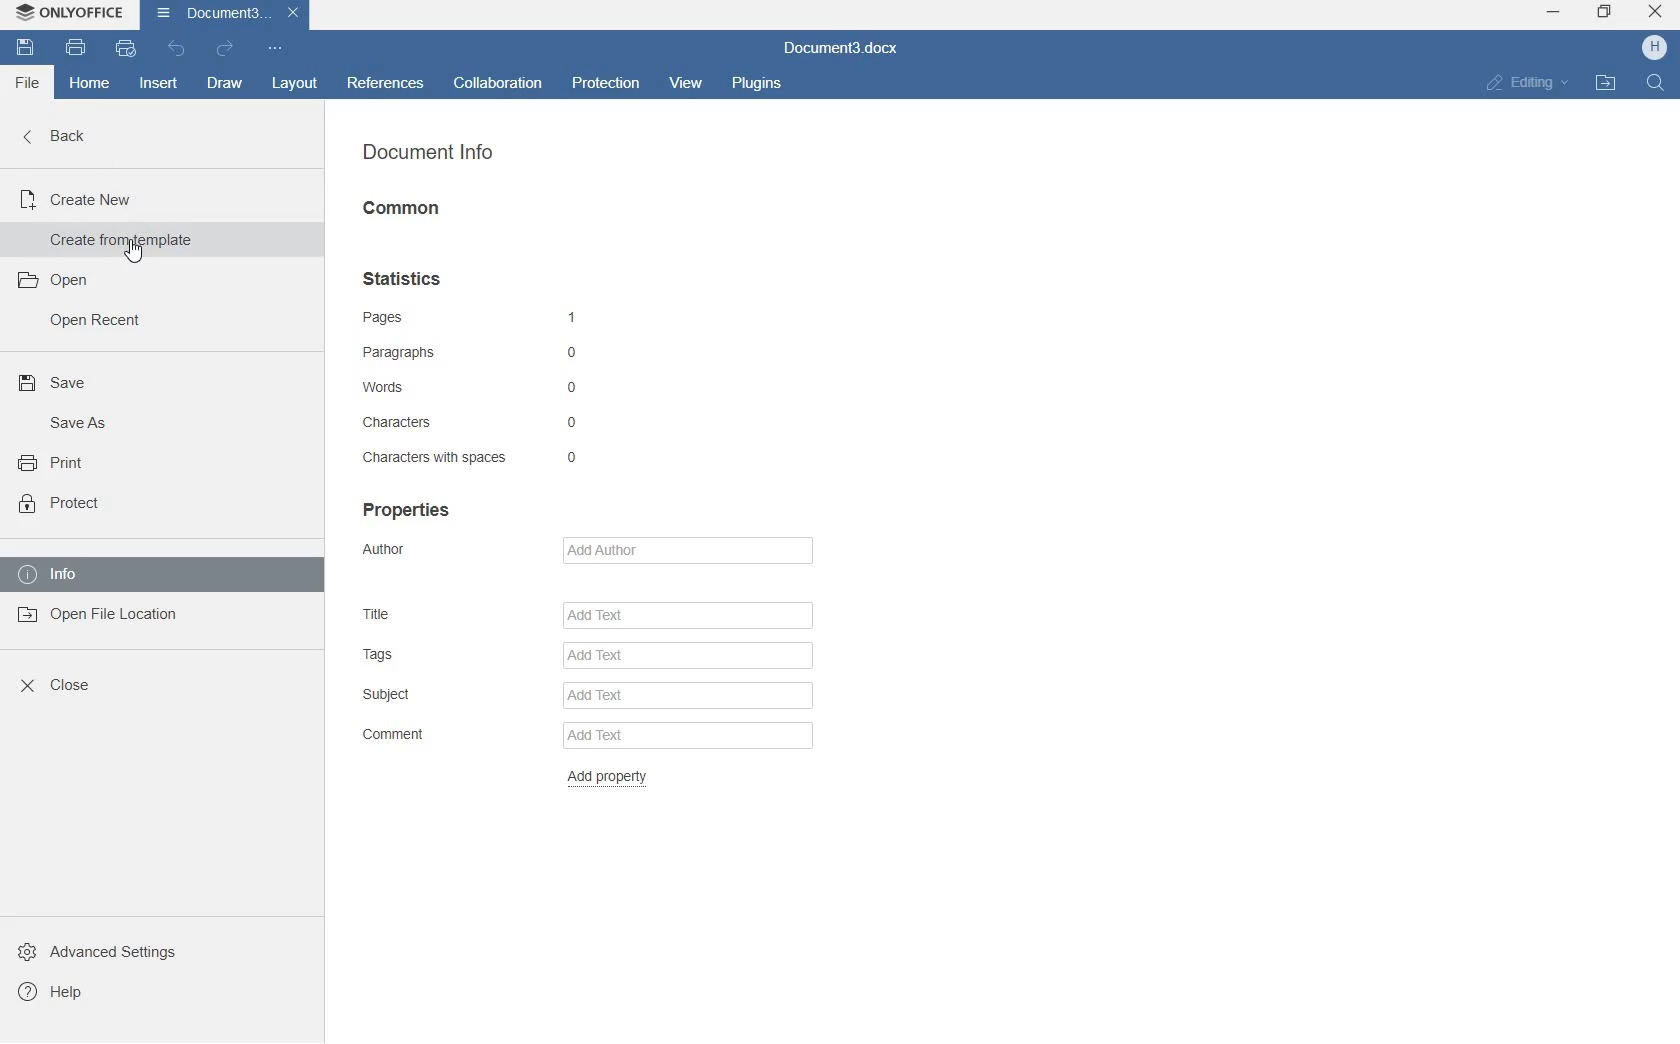 The width and height of the screenshot is (1680, 1044). I want to click on help, so click(59, 993).